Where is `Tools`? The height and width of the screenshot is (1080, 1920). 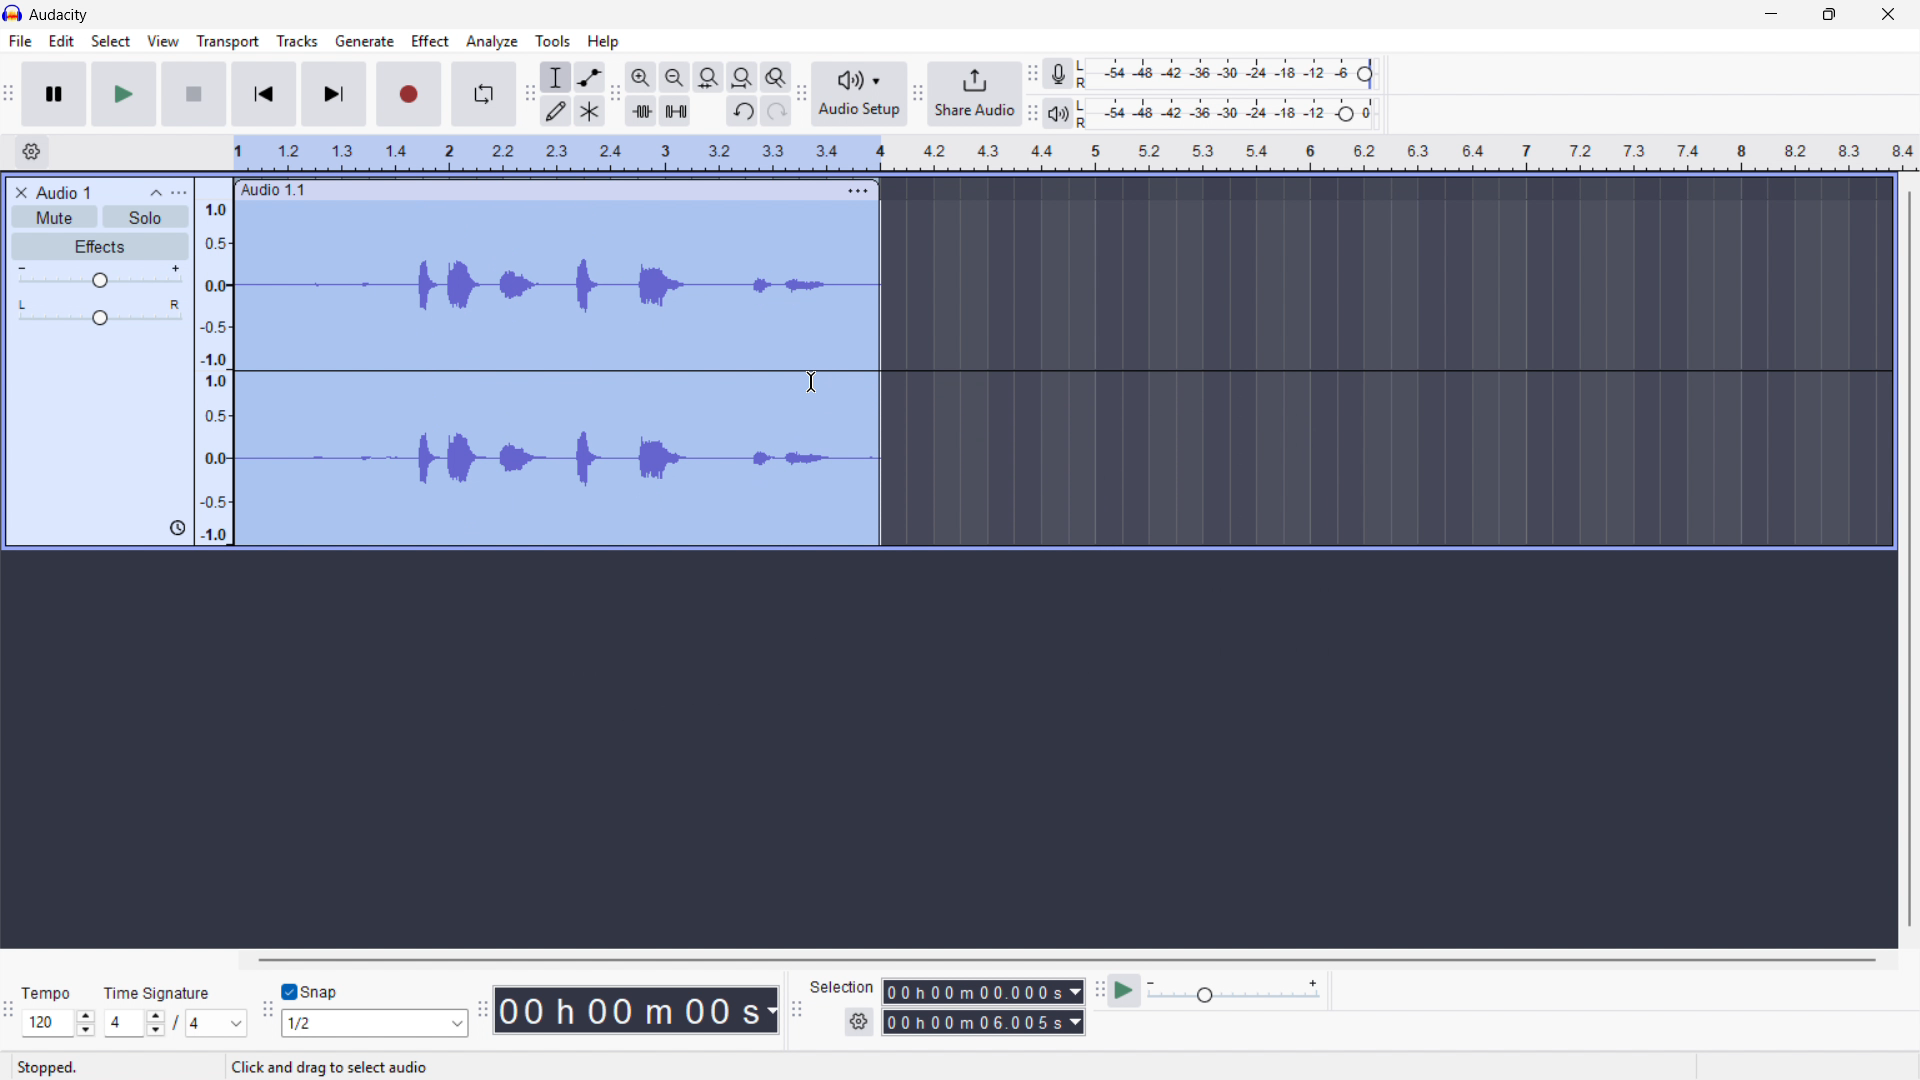
Tools is located at coordinates (553, 41).